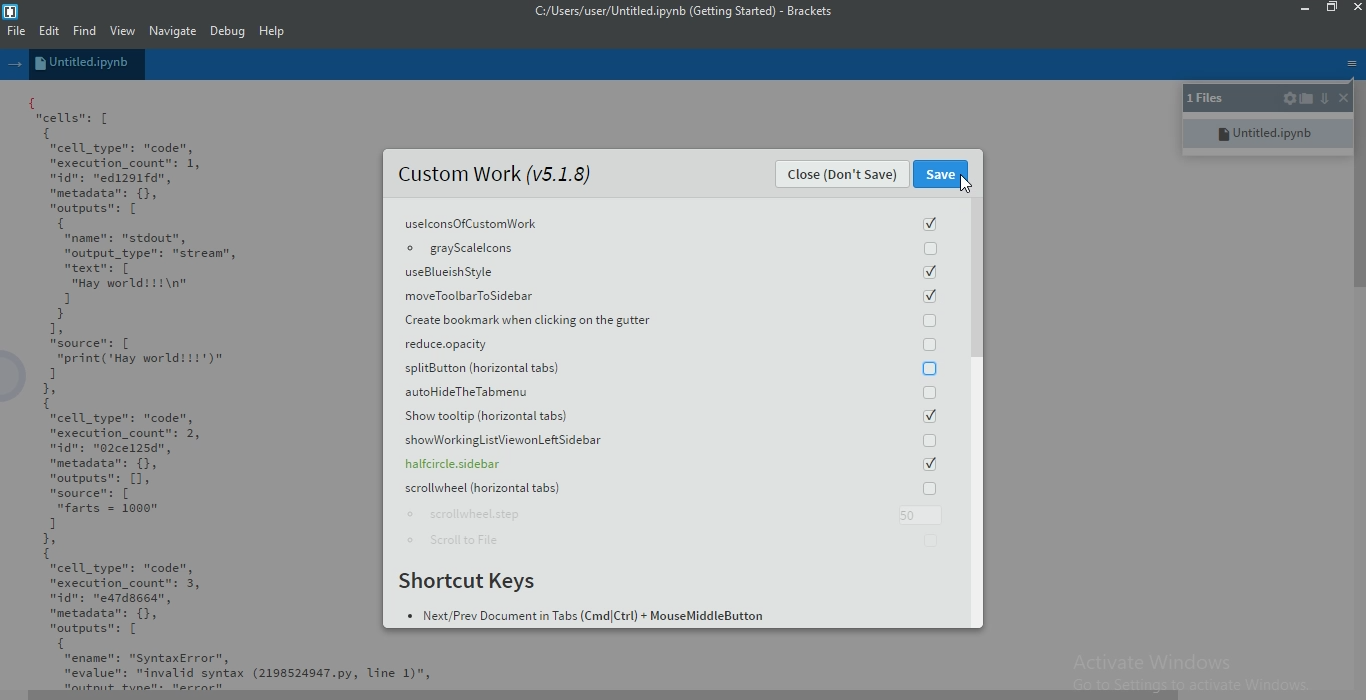  What do you see at coordinates (673, 296) in the screenshot?
I see `moveToolbarToSidebar` at bounding box center [673, 296].